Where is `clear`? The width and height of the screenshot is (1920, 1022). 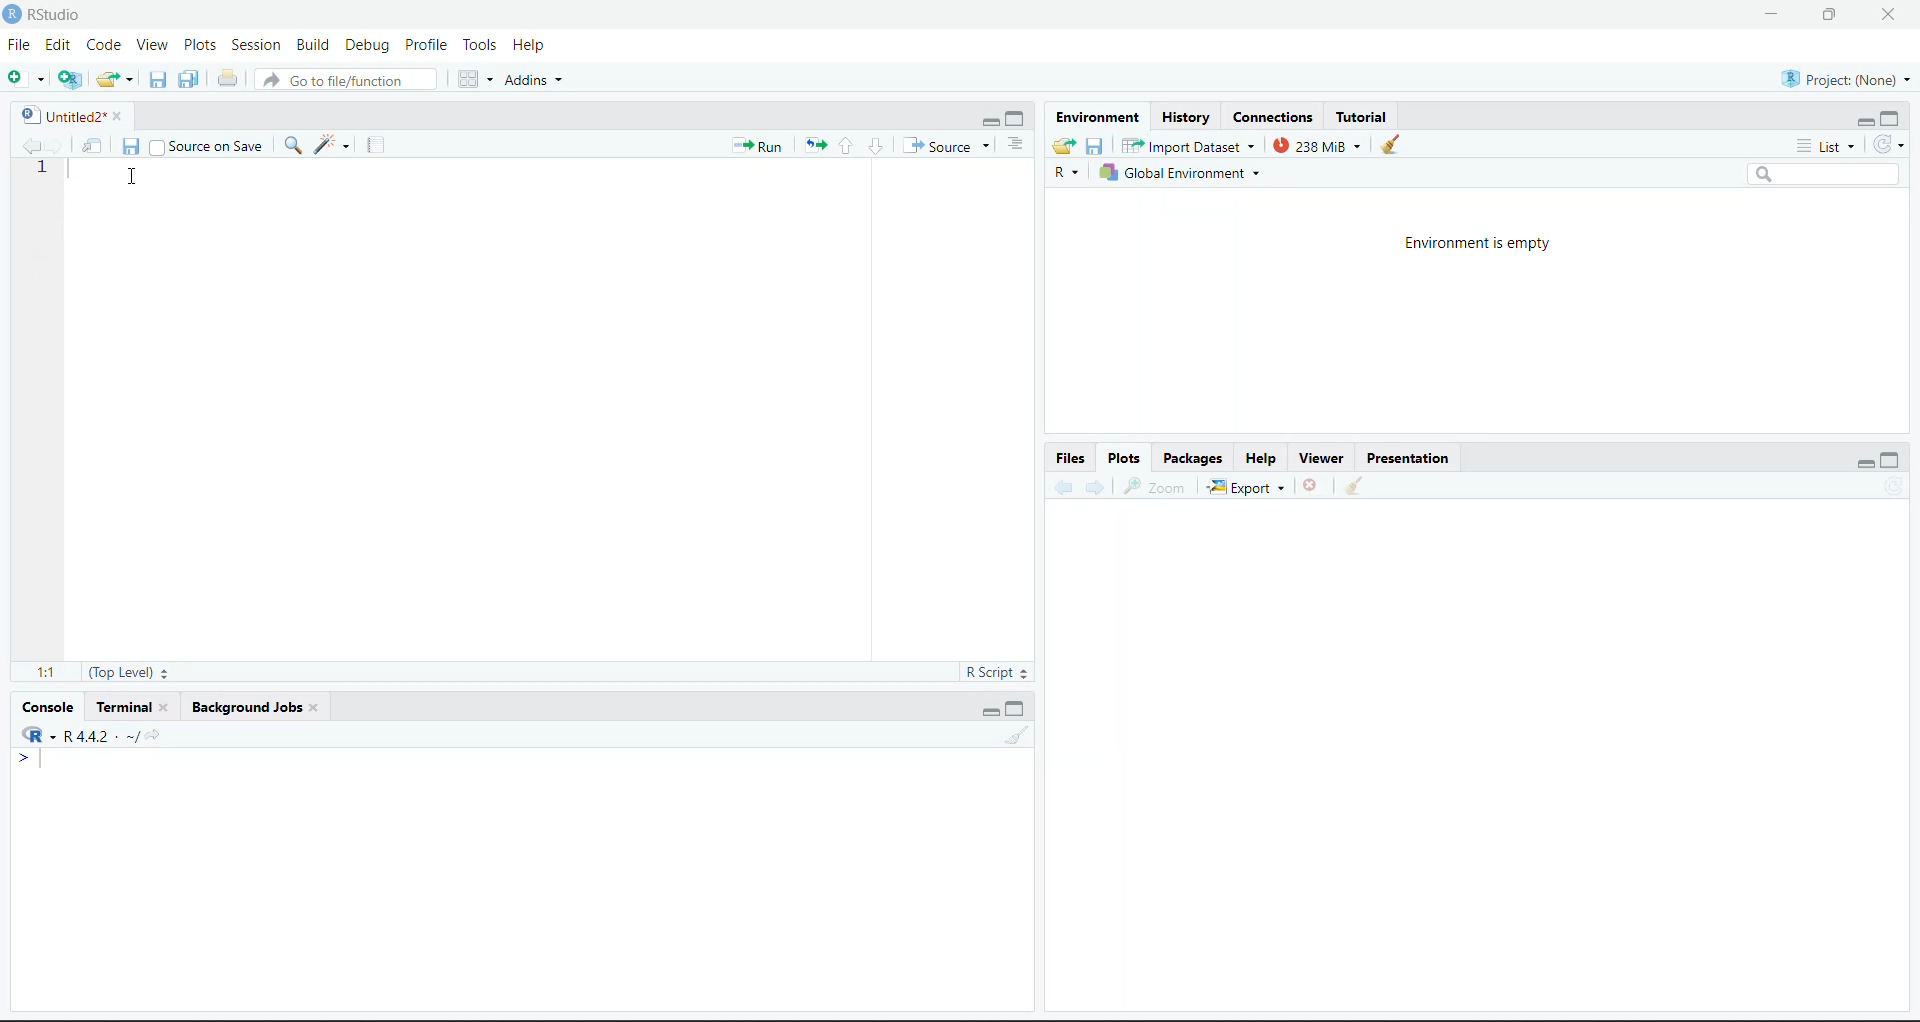
clear is located at coordinates (1354, 484).